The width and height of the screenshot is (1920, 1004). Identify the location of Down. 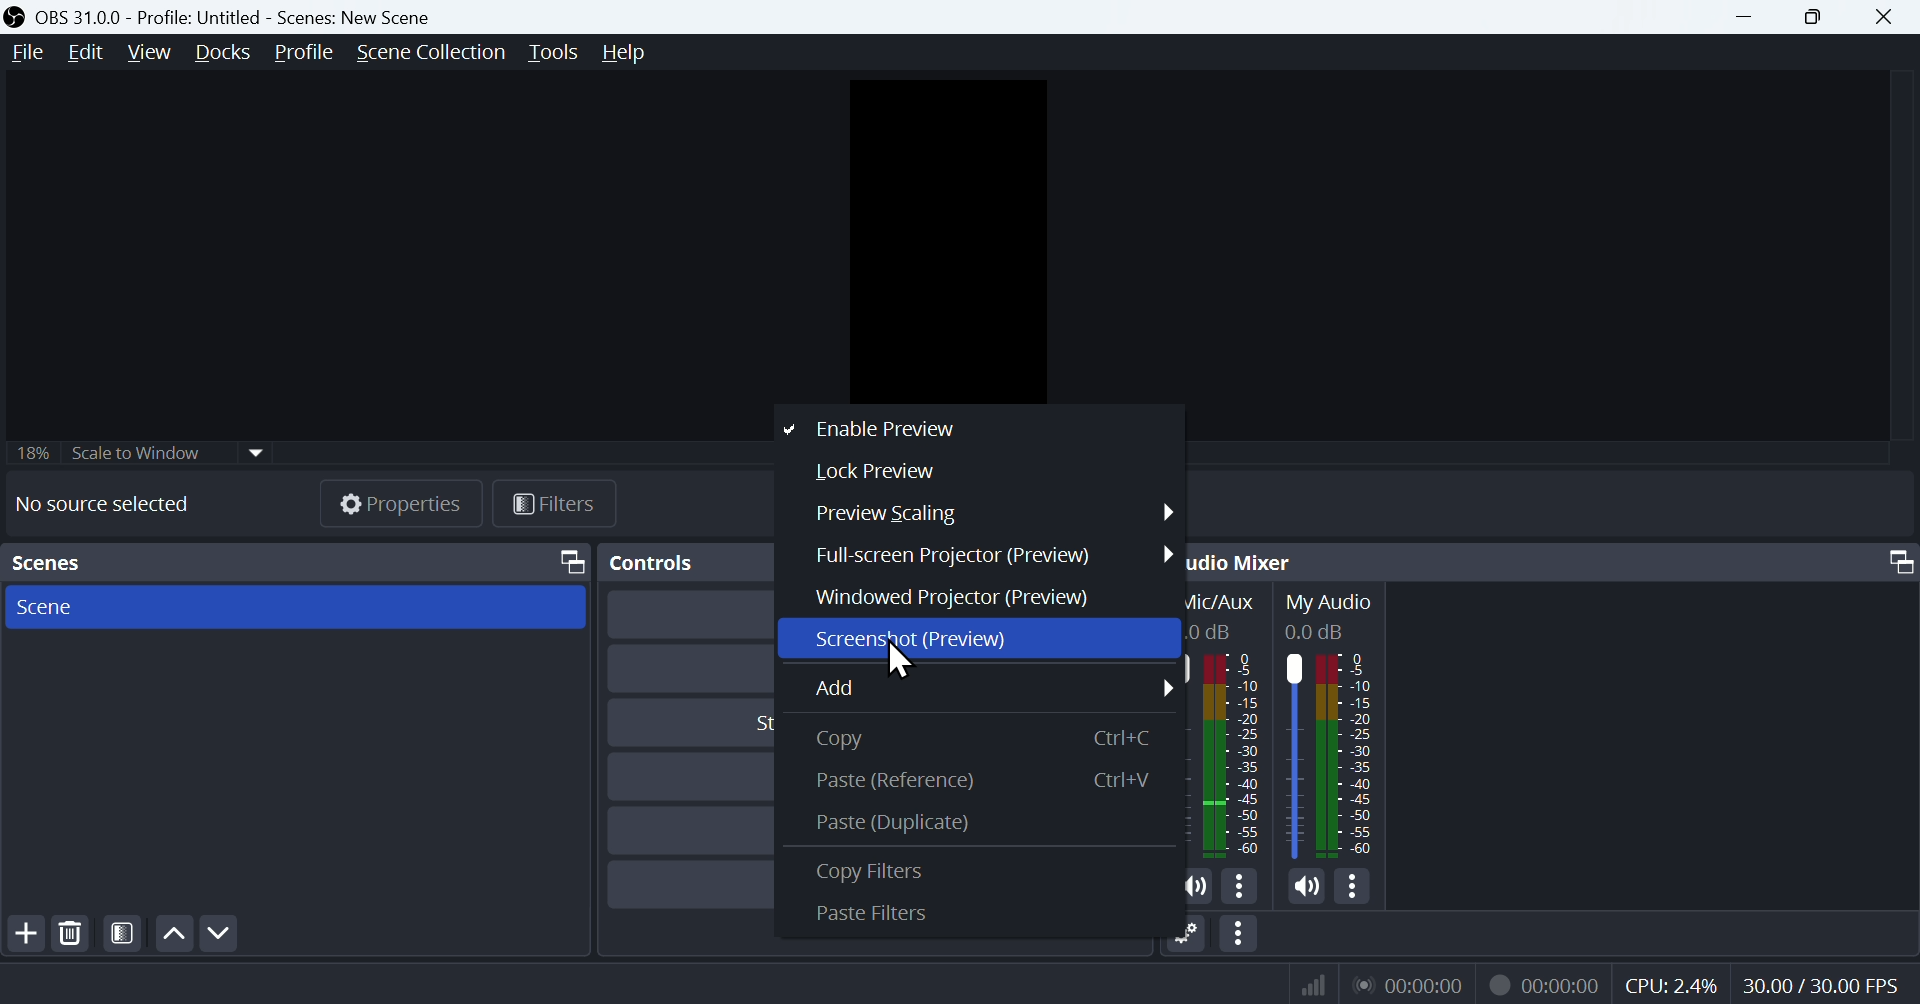
(217, 930).